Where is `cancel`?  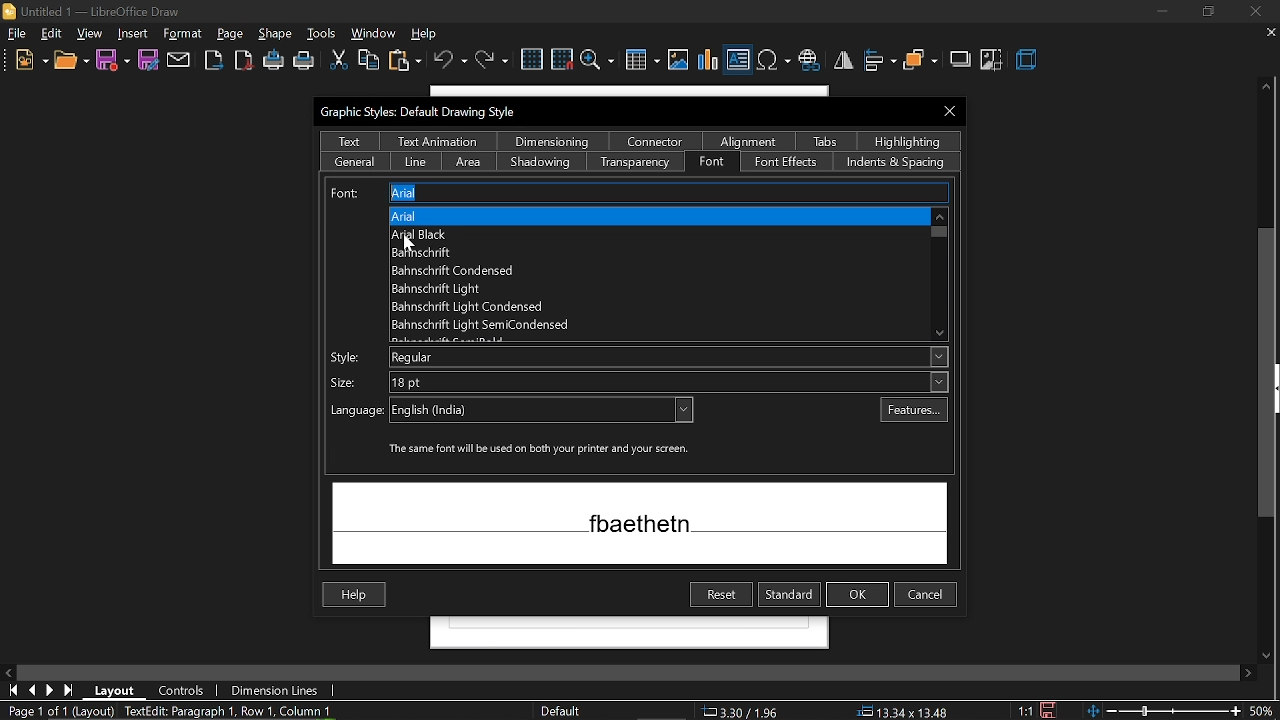
cancel is located at coordinates (926, 595).